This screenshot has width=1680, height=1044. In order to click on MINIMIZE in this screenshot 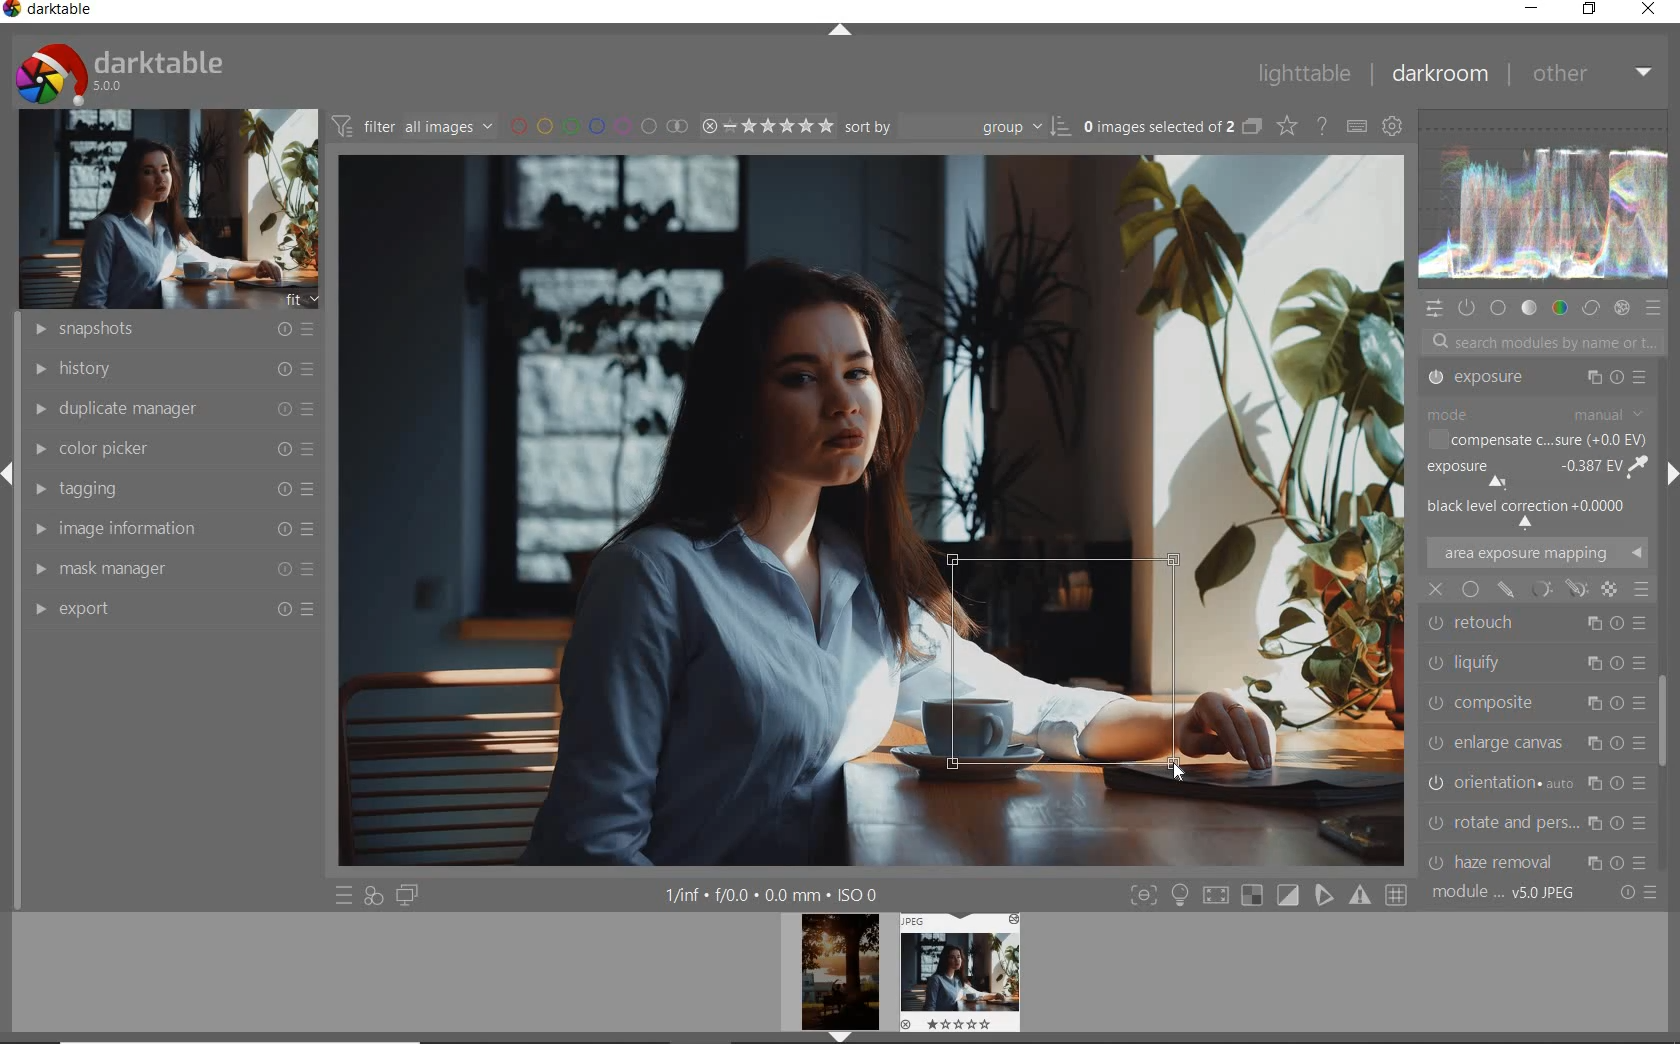, I will do `click(1528, 8)`.